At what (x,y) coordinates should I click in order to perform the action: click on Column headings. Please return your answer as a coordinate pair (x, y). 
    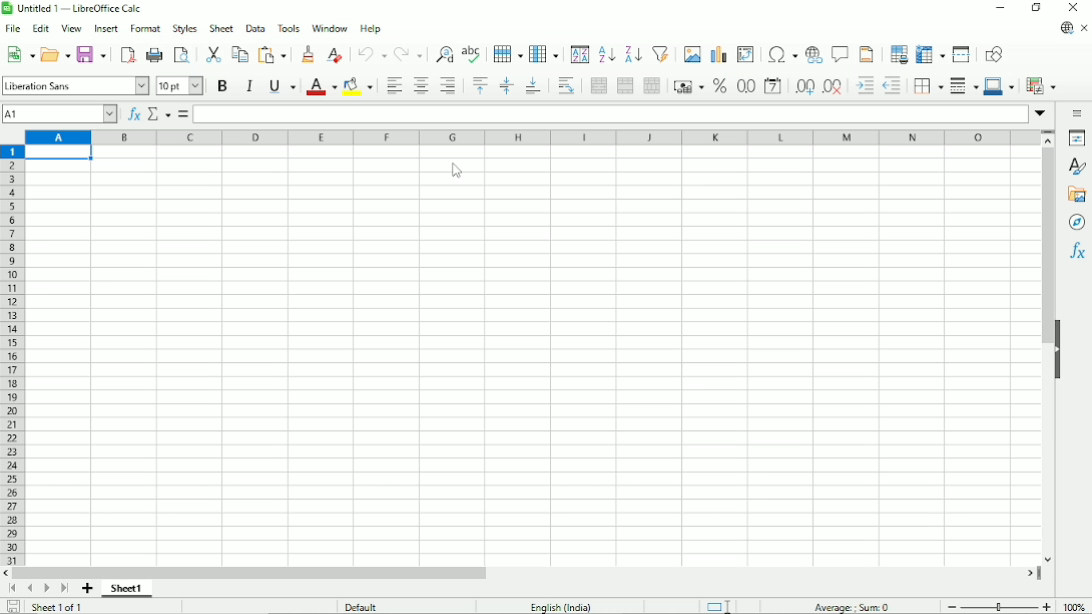
    Looking at the image, I should click on (532, 137).